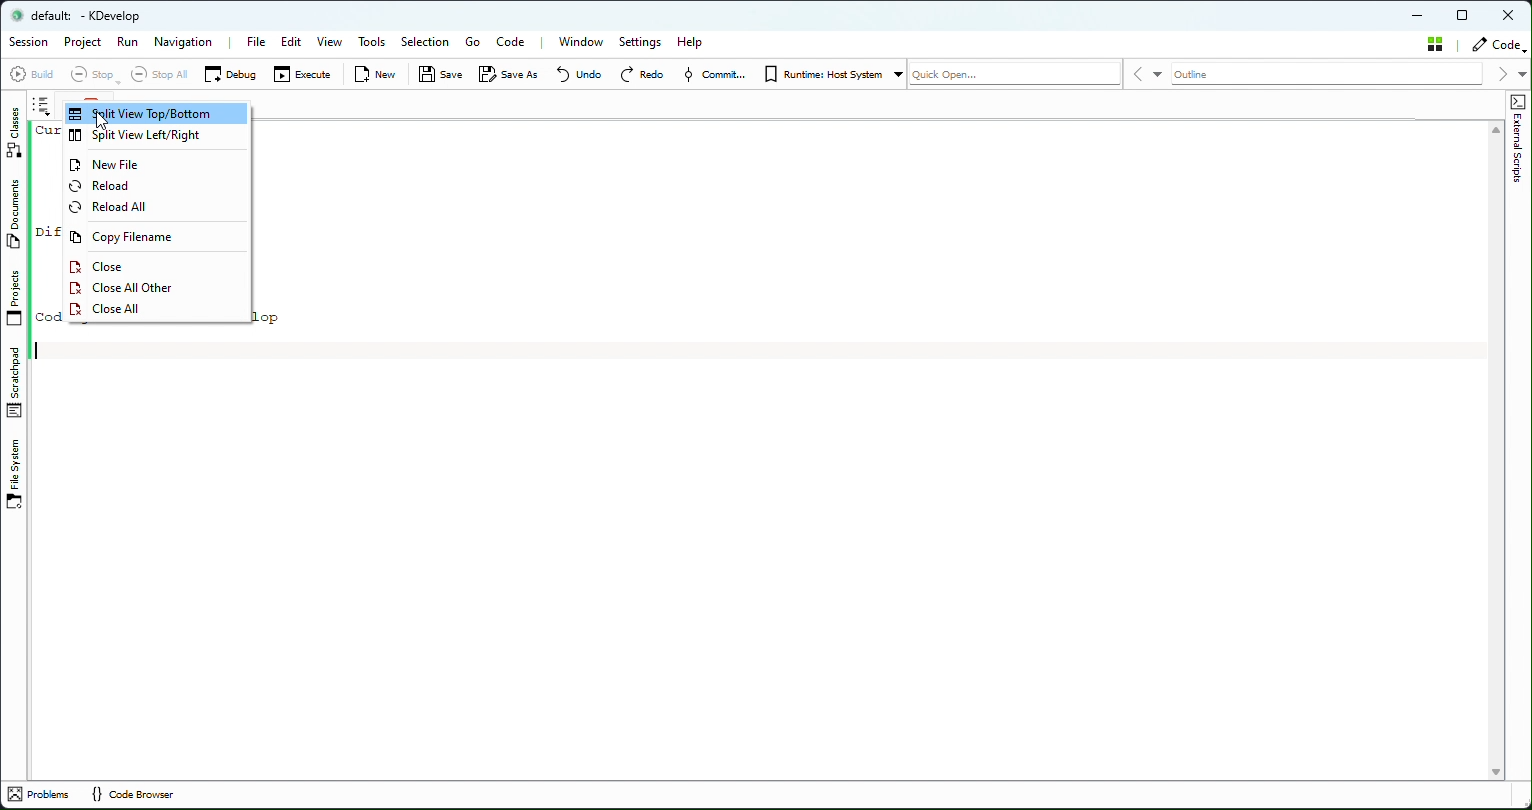 The height and width of the screenshot is (810, 1532). Describe the element at coordinates (832, 75) in the screenshot. I see `Runtime` at that location.